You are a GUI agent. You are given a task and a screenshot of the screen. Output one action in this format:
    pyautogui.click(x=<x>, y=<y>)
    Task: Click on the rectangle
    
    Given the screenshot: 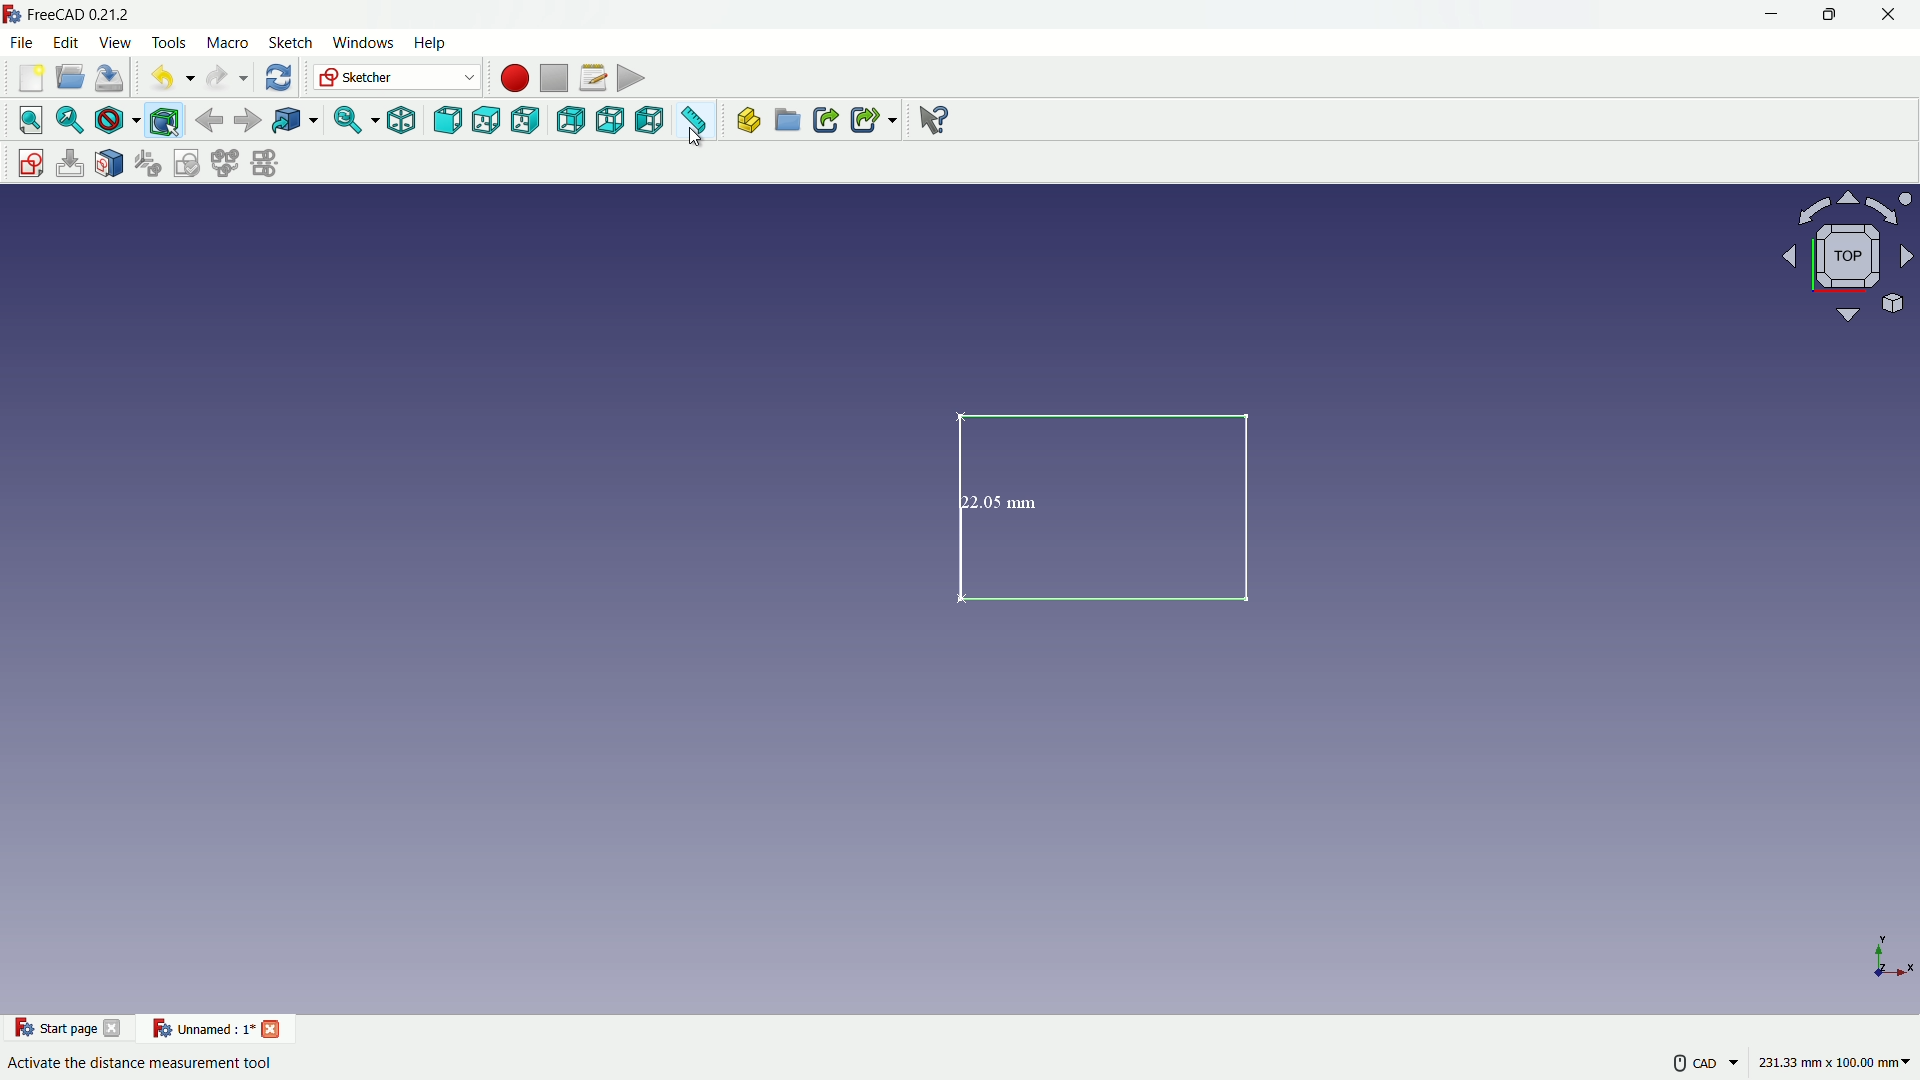 What is the action you would take?
    pyautogui.click(x=1111, y=511)
    